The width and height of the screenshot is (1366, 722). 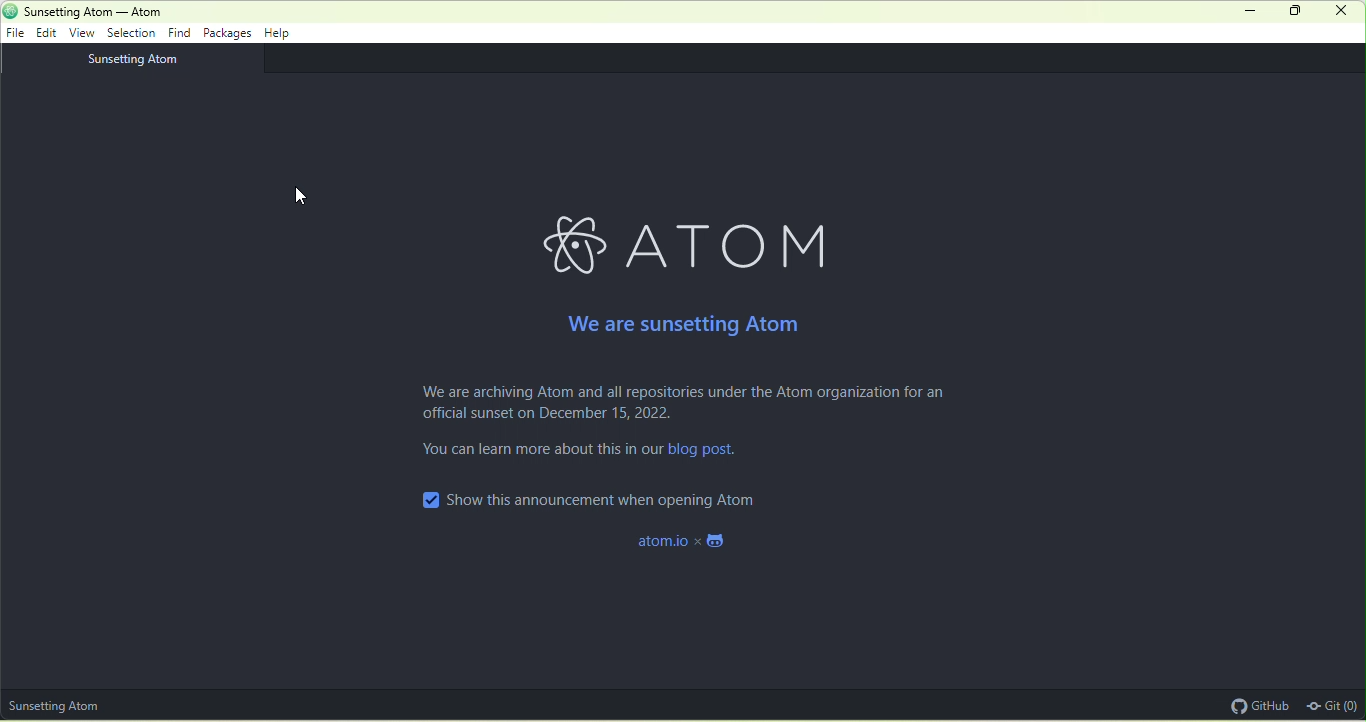 I want to click on maximize, so click(x=1301, y=13).